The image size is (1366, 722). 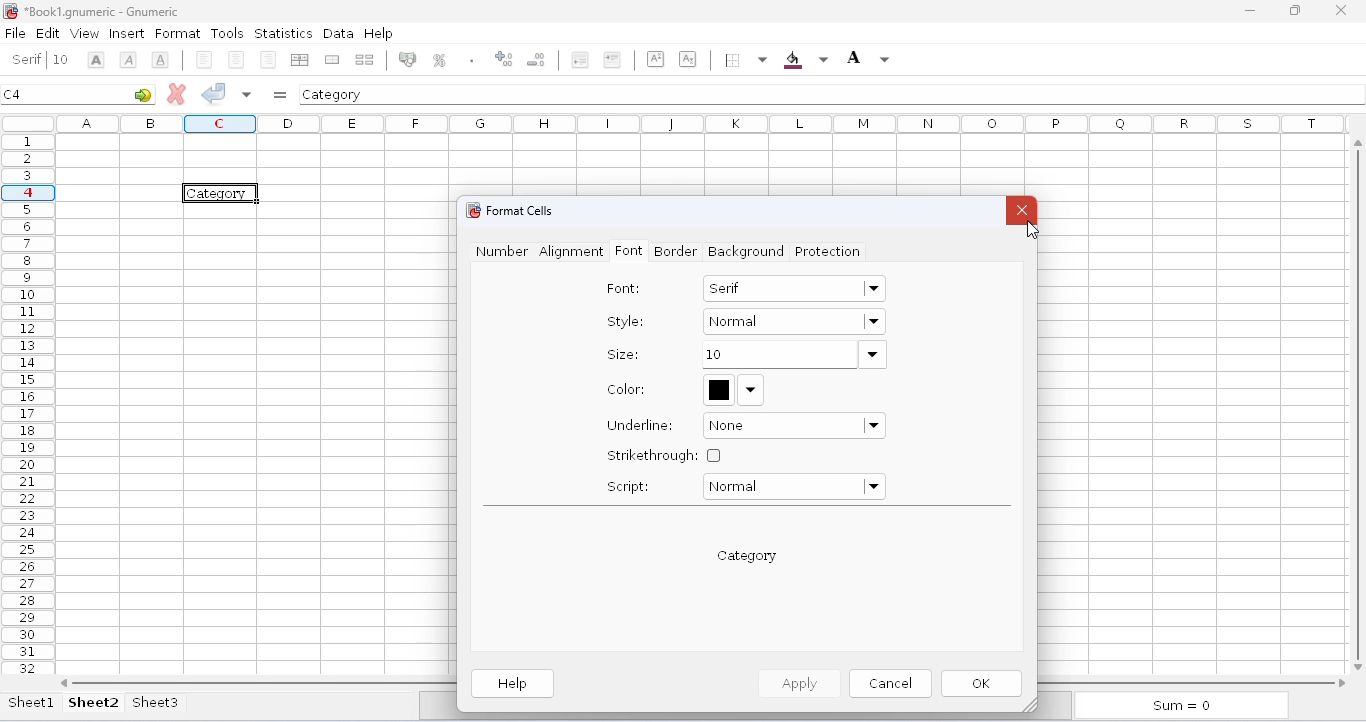 What do you see at coordinates (65, 58) in the screenshot?
I see `font size` at bounding box center [65, 58].